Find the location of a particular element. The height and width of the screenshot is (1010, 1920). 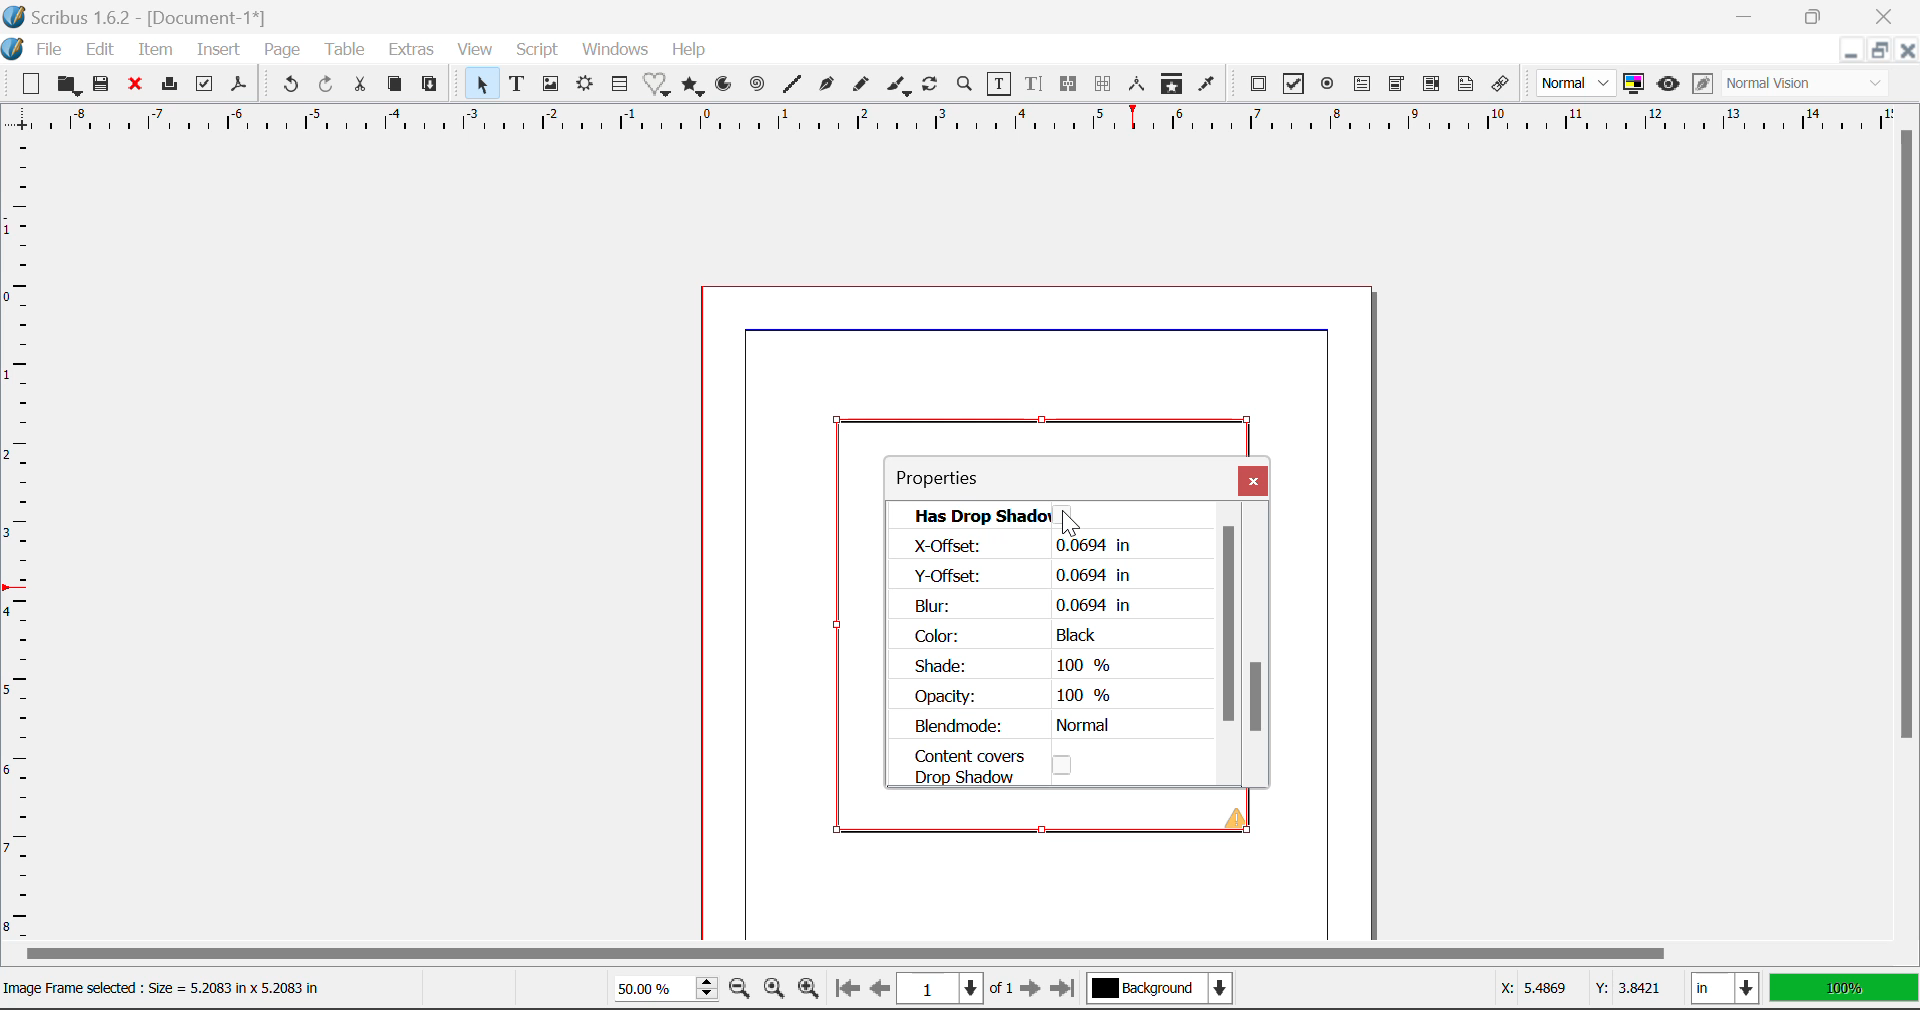

Windows is located at coordinates (616, 50).